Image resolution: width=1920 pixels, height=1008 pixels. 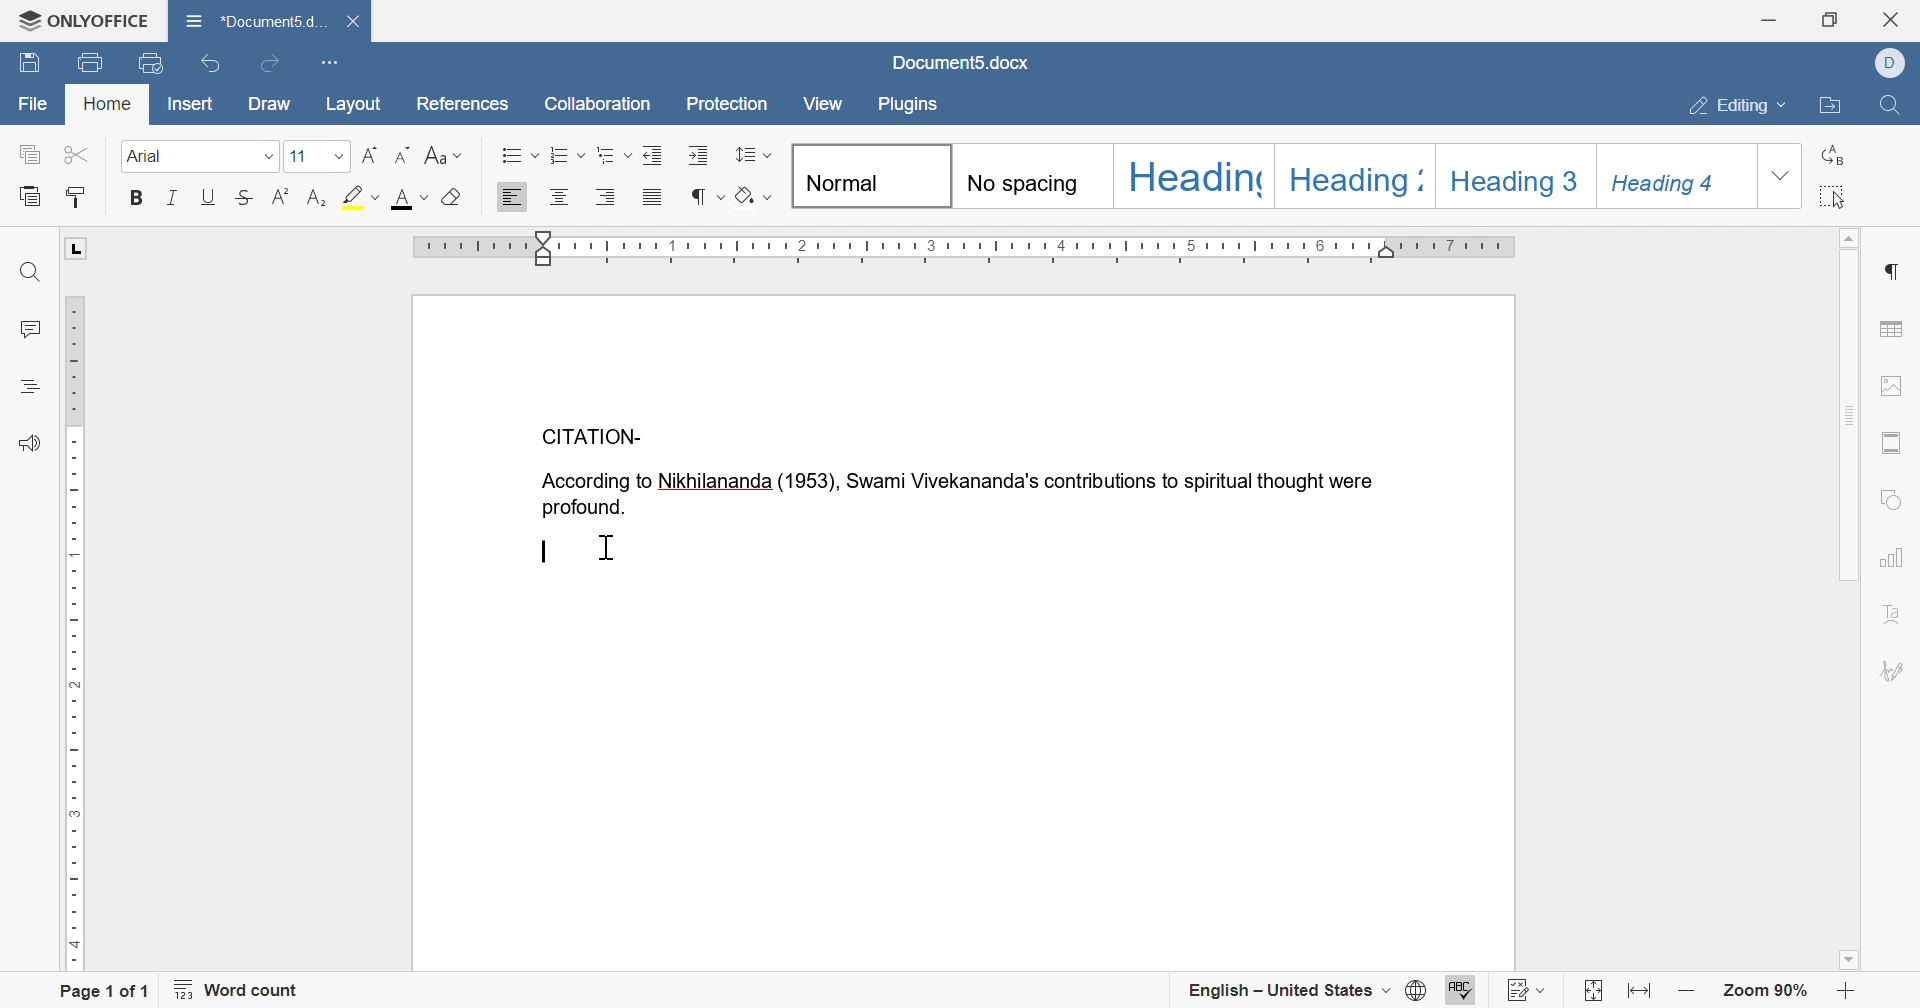 What do you see at coordinates (194, 104) in the screenshot?
I see `insert` at bounding box center [194, 104].